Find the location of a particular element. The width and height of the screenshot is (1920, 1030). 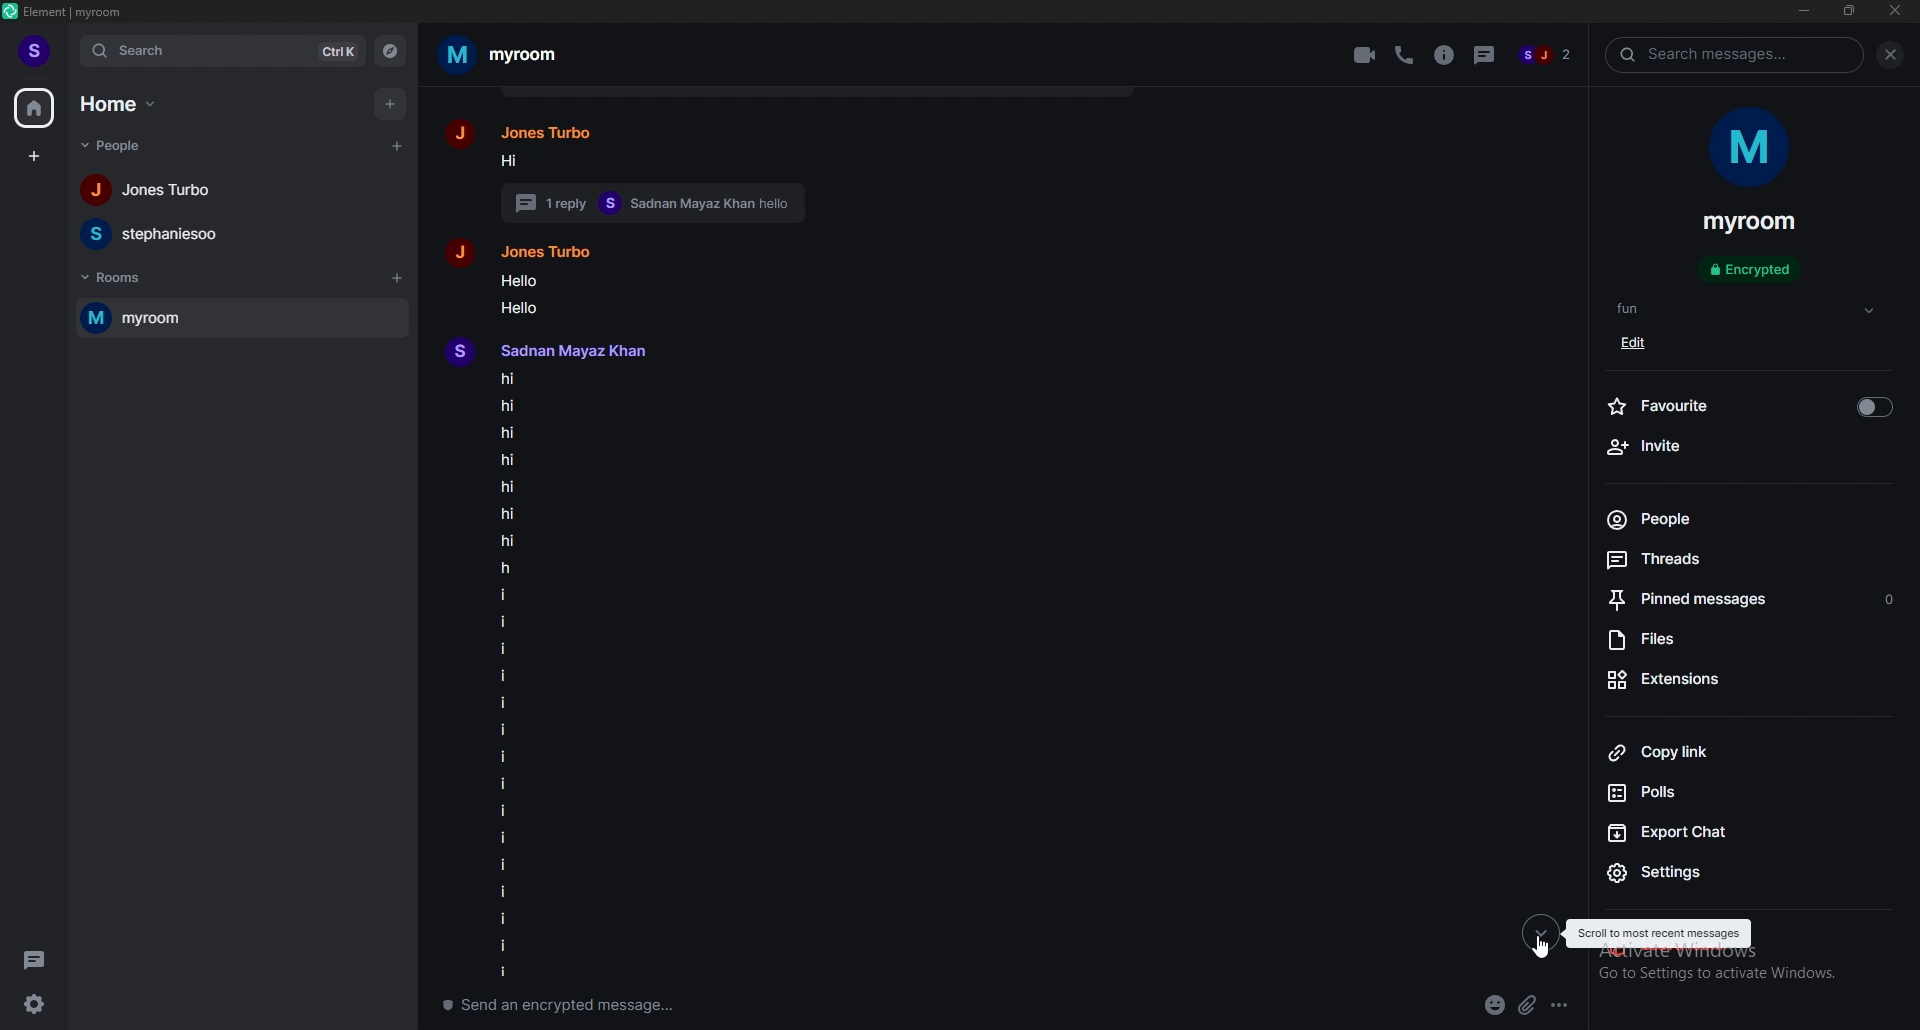

explore rooms is located at coordinates (390, 50).